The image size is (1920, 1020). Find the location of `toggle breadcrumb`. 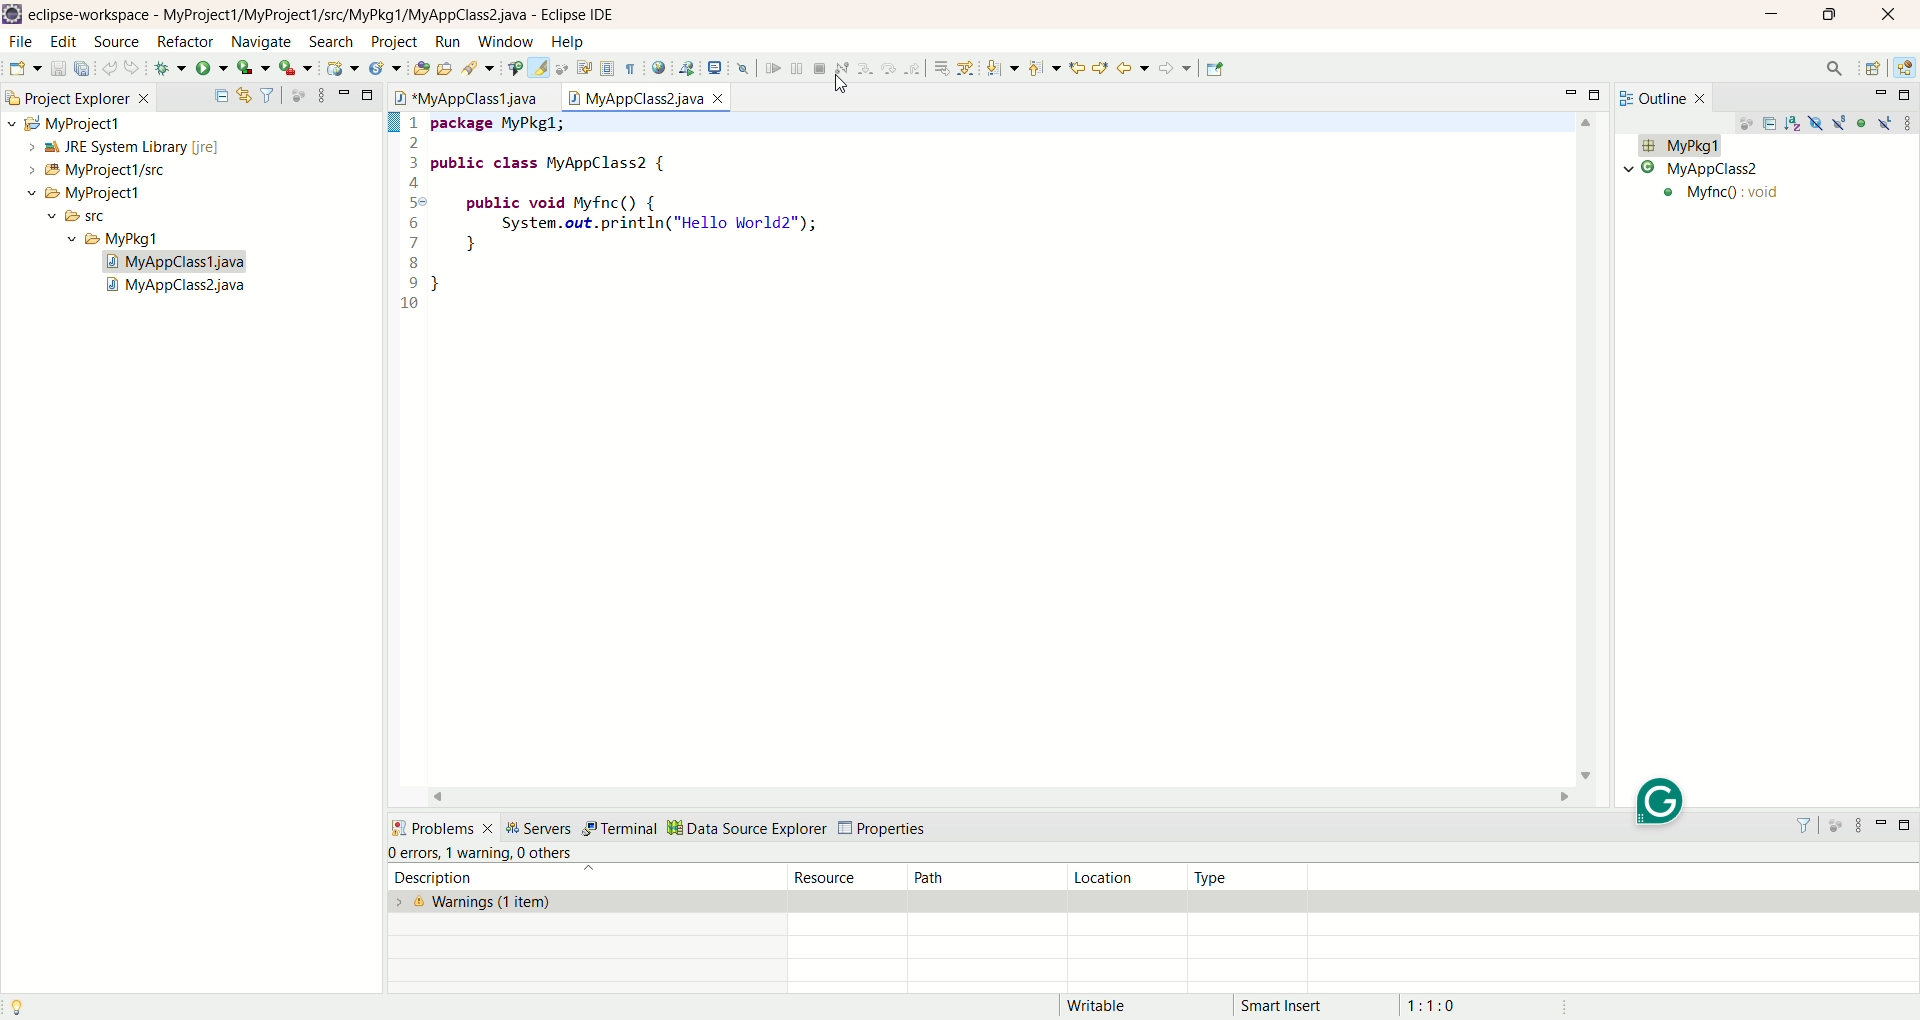

toggle breadcrumb is located at coordinates (513, 68).